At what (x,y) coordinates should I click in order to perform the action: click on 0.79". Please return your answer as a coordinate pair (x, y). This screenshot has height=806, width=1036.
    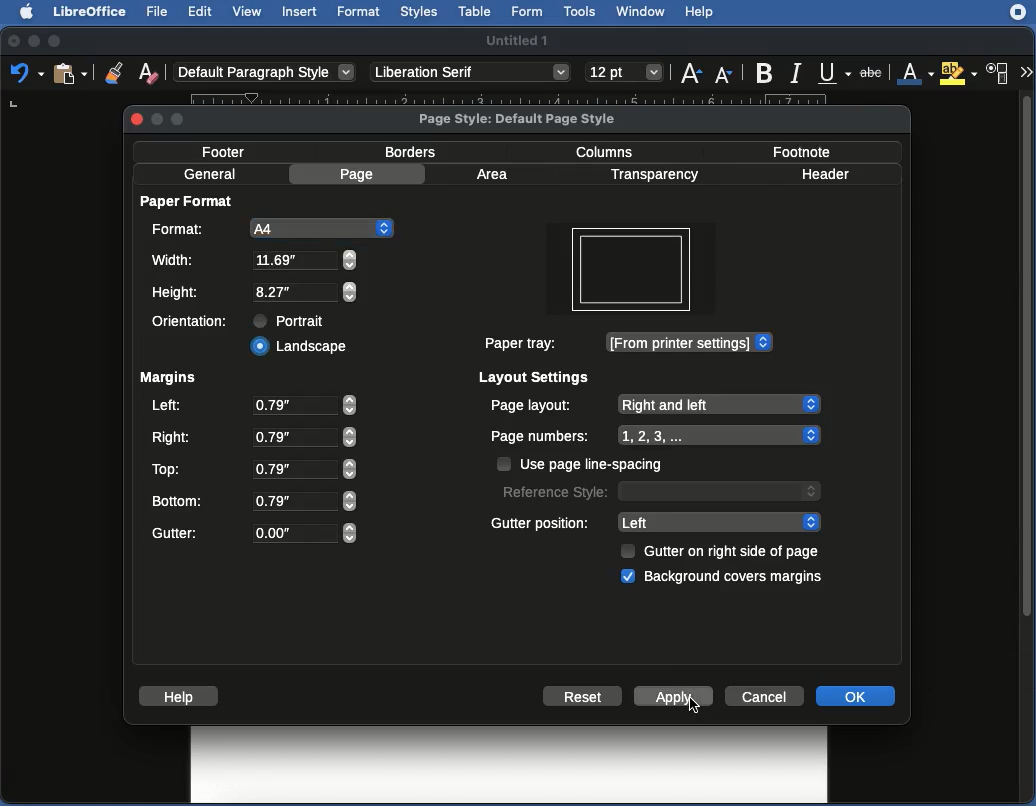
    Looking at the image, I should click on (305, 469).